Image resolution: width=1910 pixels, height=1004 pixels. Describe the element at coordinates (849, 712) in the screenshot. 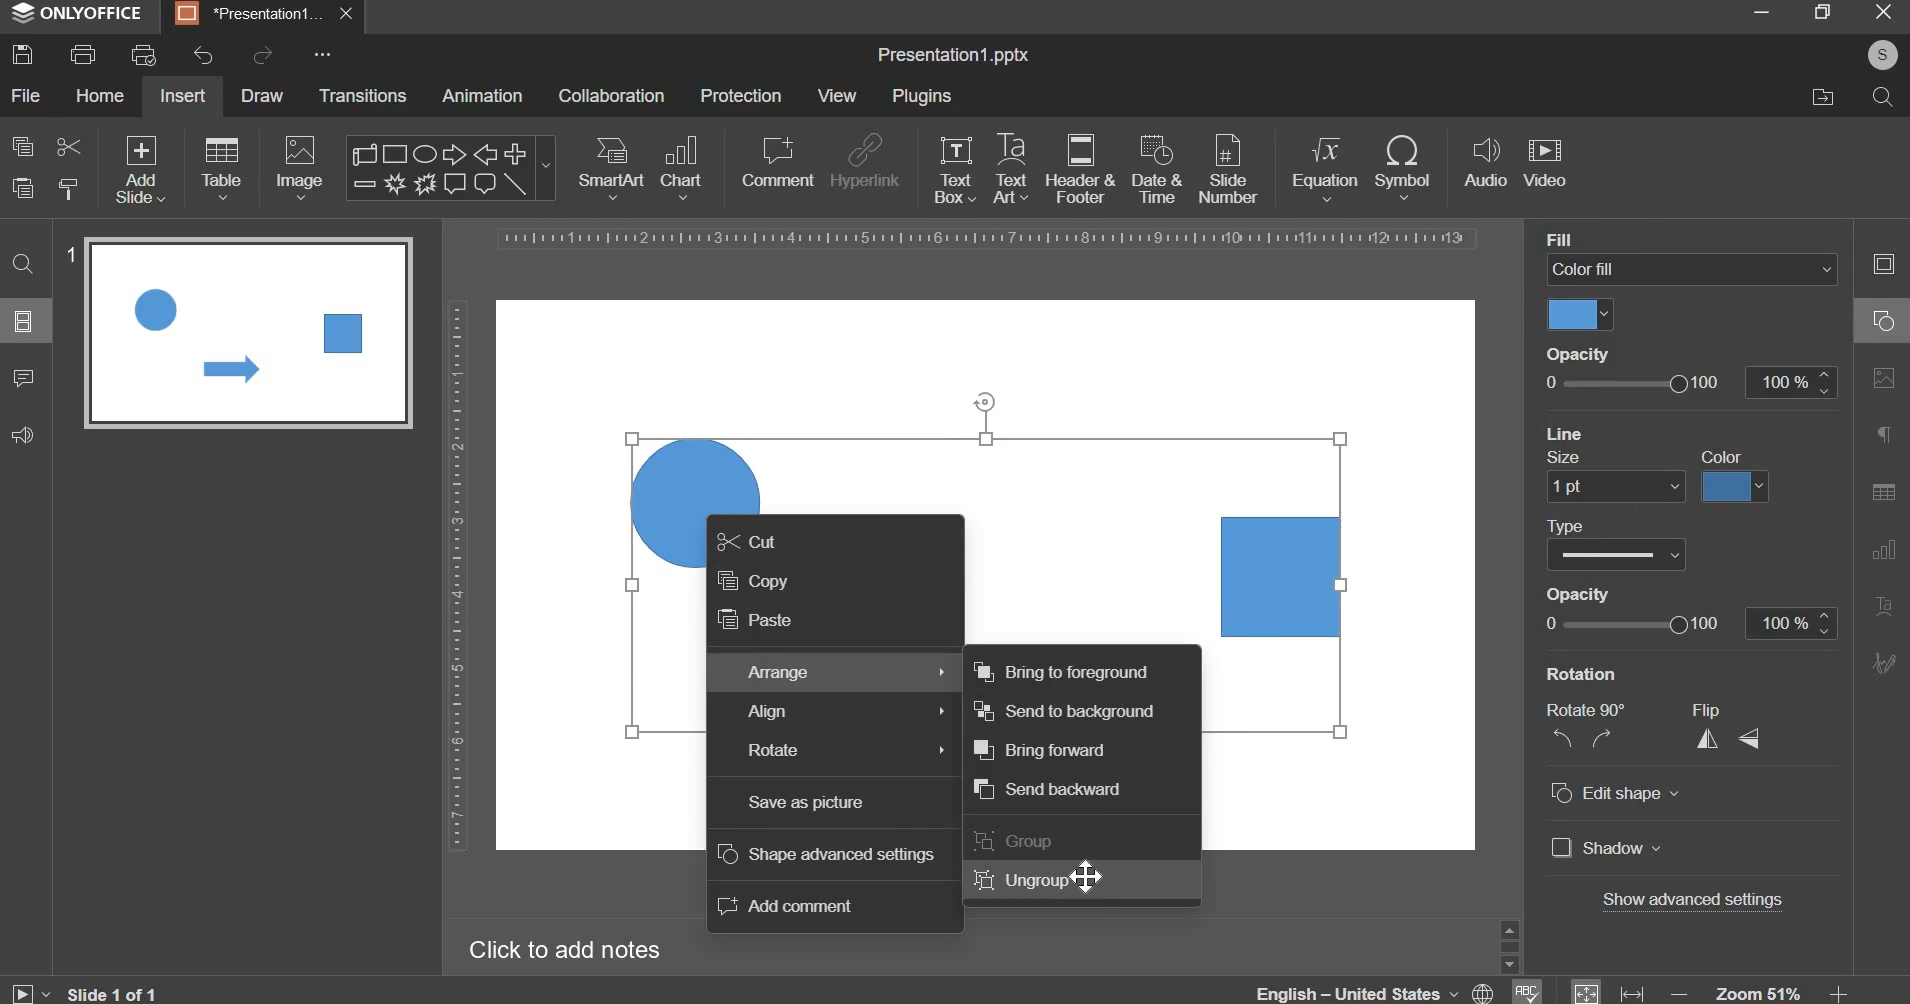

I see `align` at that location.